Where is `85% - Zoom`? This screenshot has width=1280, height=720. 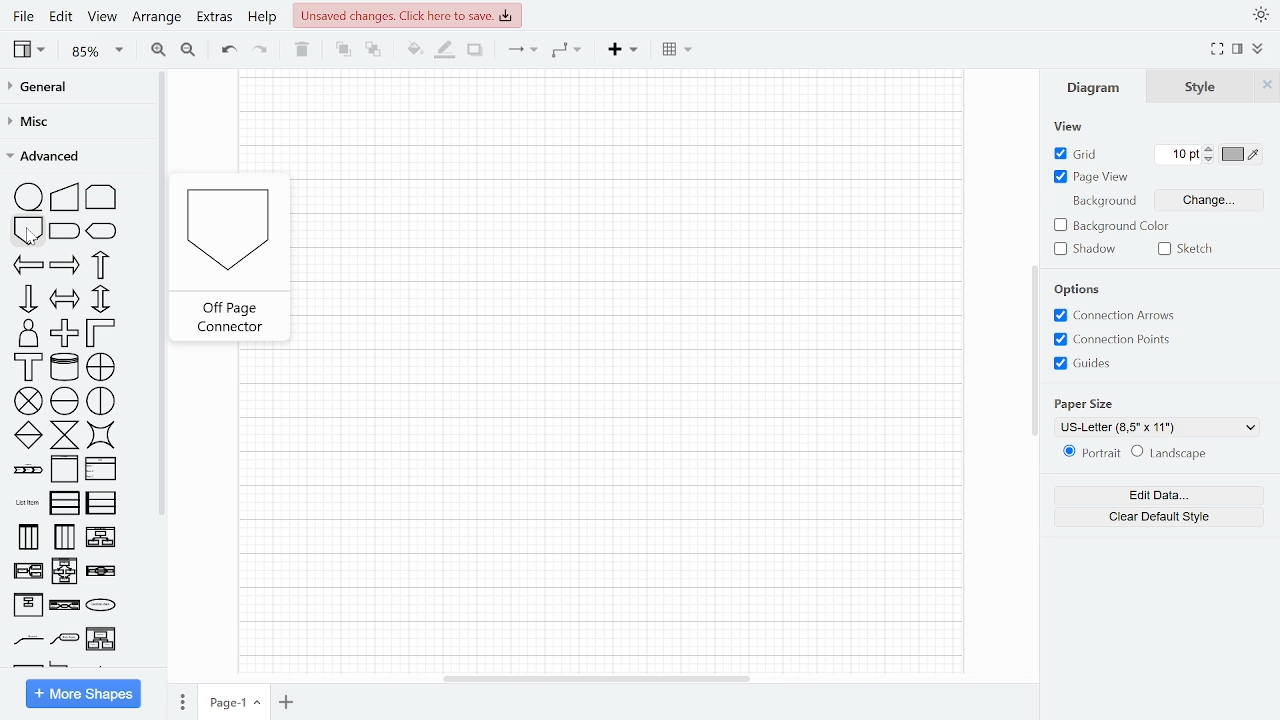
85% - Zoom is located at coordinates (96, 52).